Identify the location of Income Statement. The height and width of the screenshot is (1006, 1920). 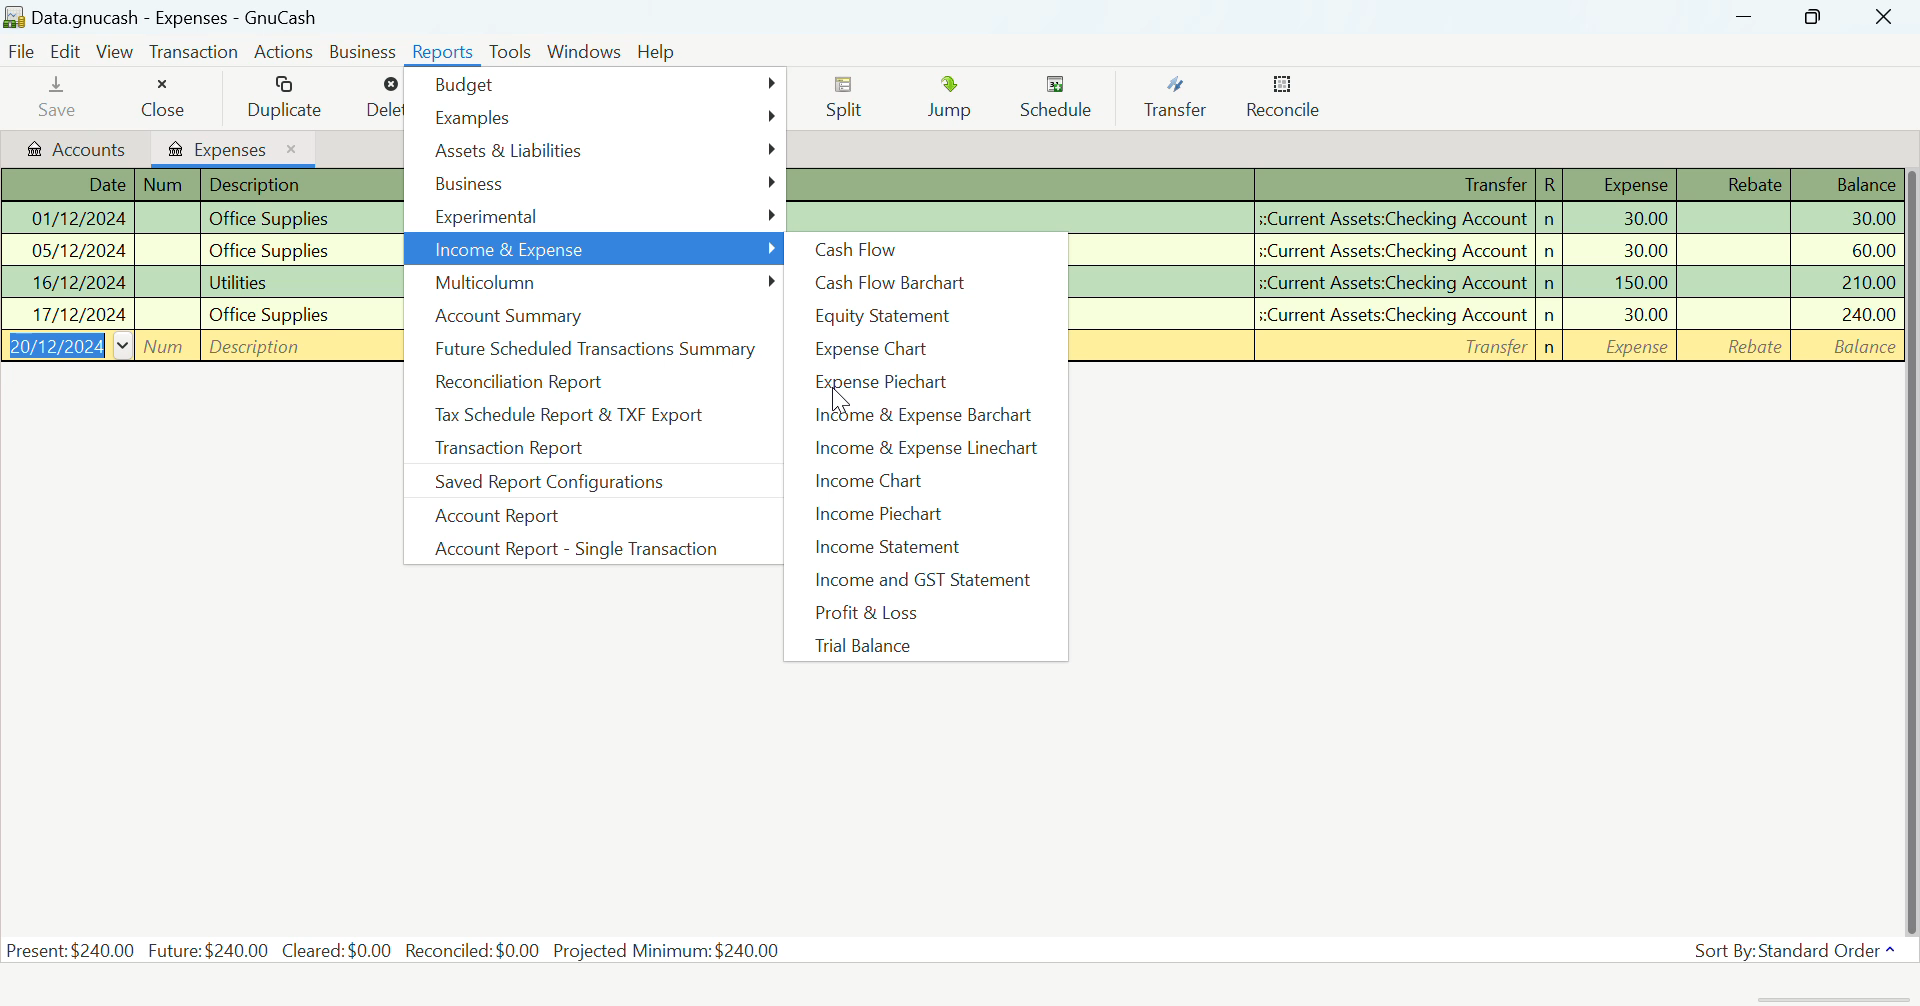
(924, 548).